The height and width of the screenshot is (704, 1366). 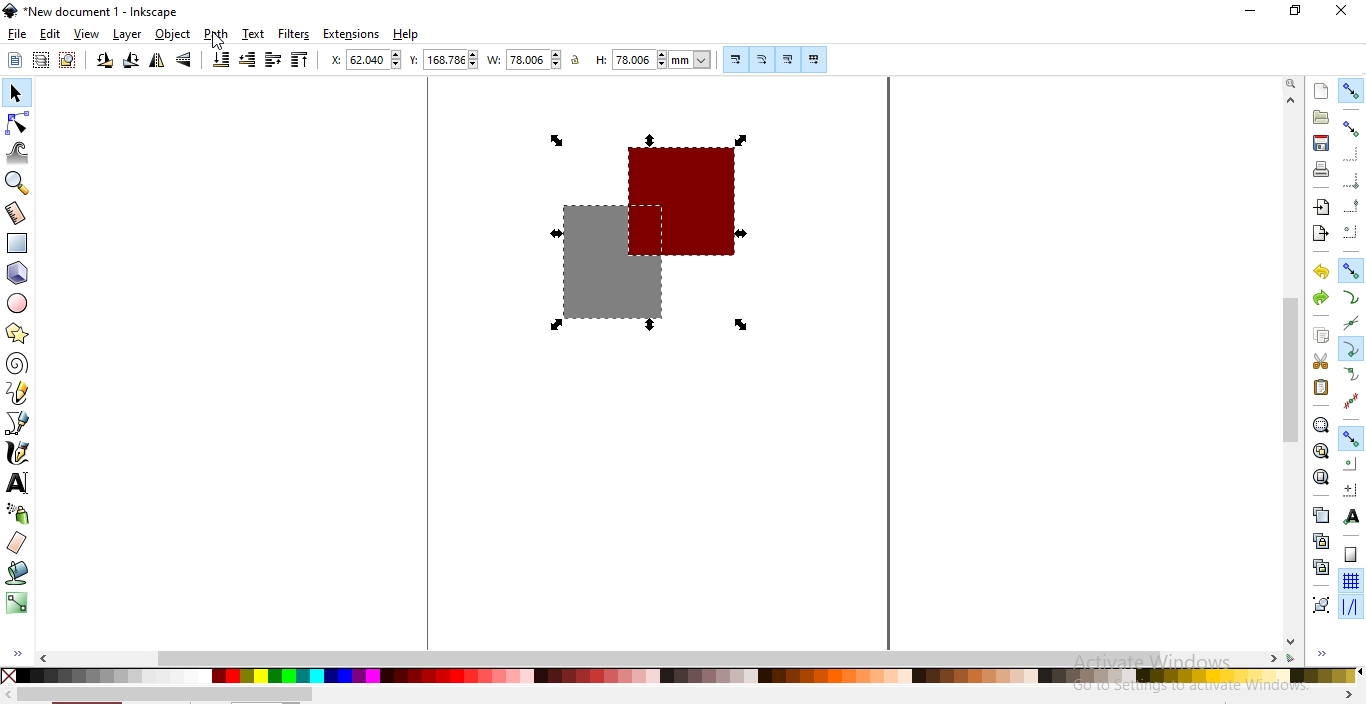 What do you see at coordinates (1320, 541) in the screenshot?
I see `create a clone` at bounding box center [1320, 541].